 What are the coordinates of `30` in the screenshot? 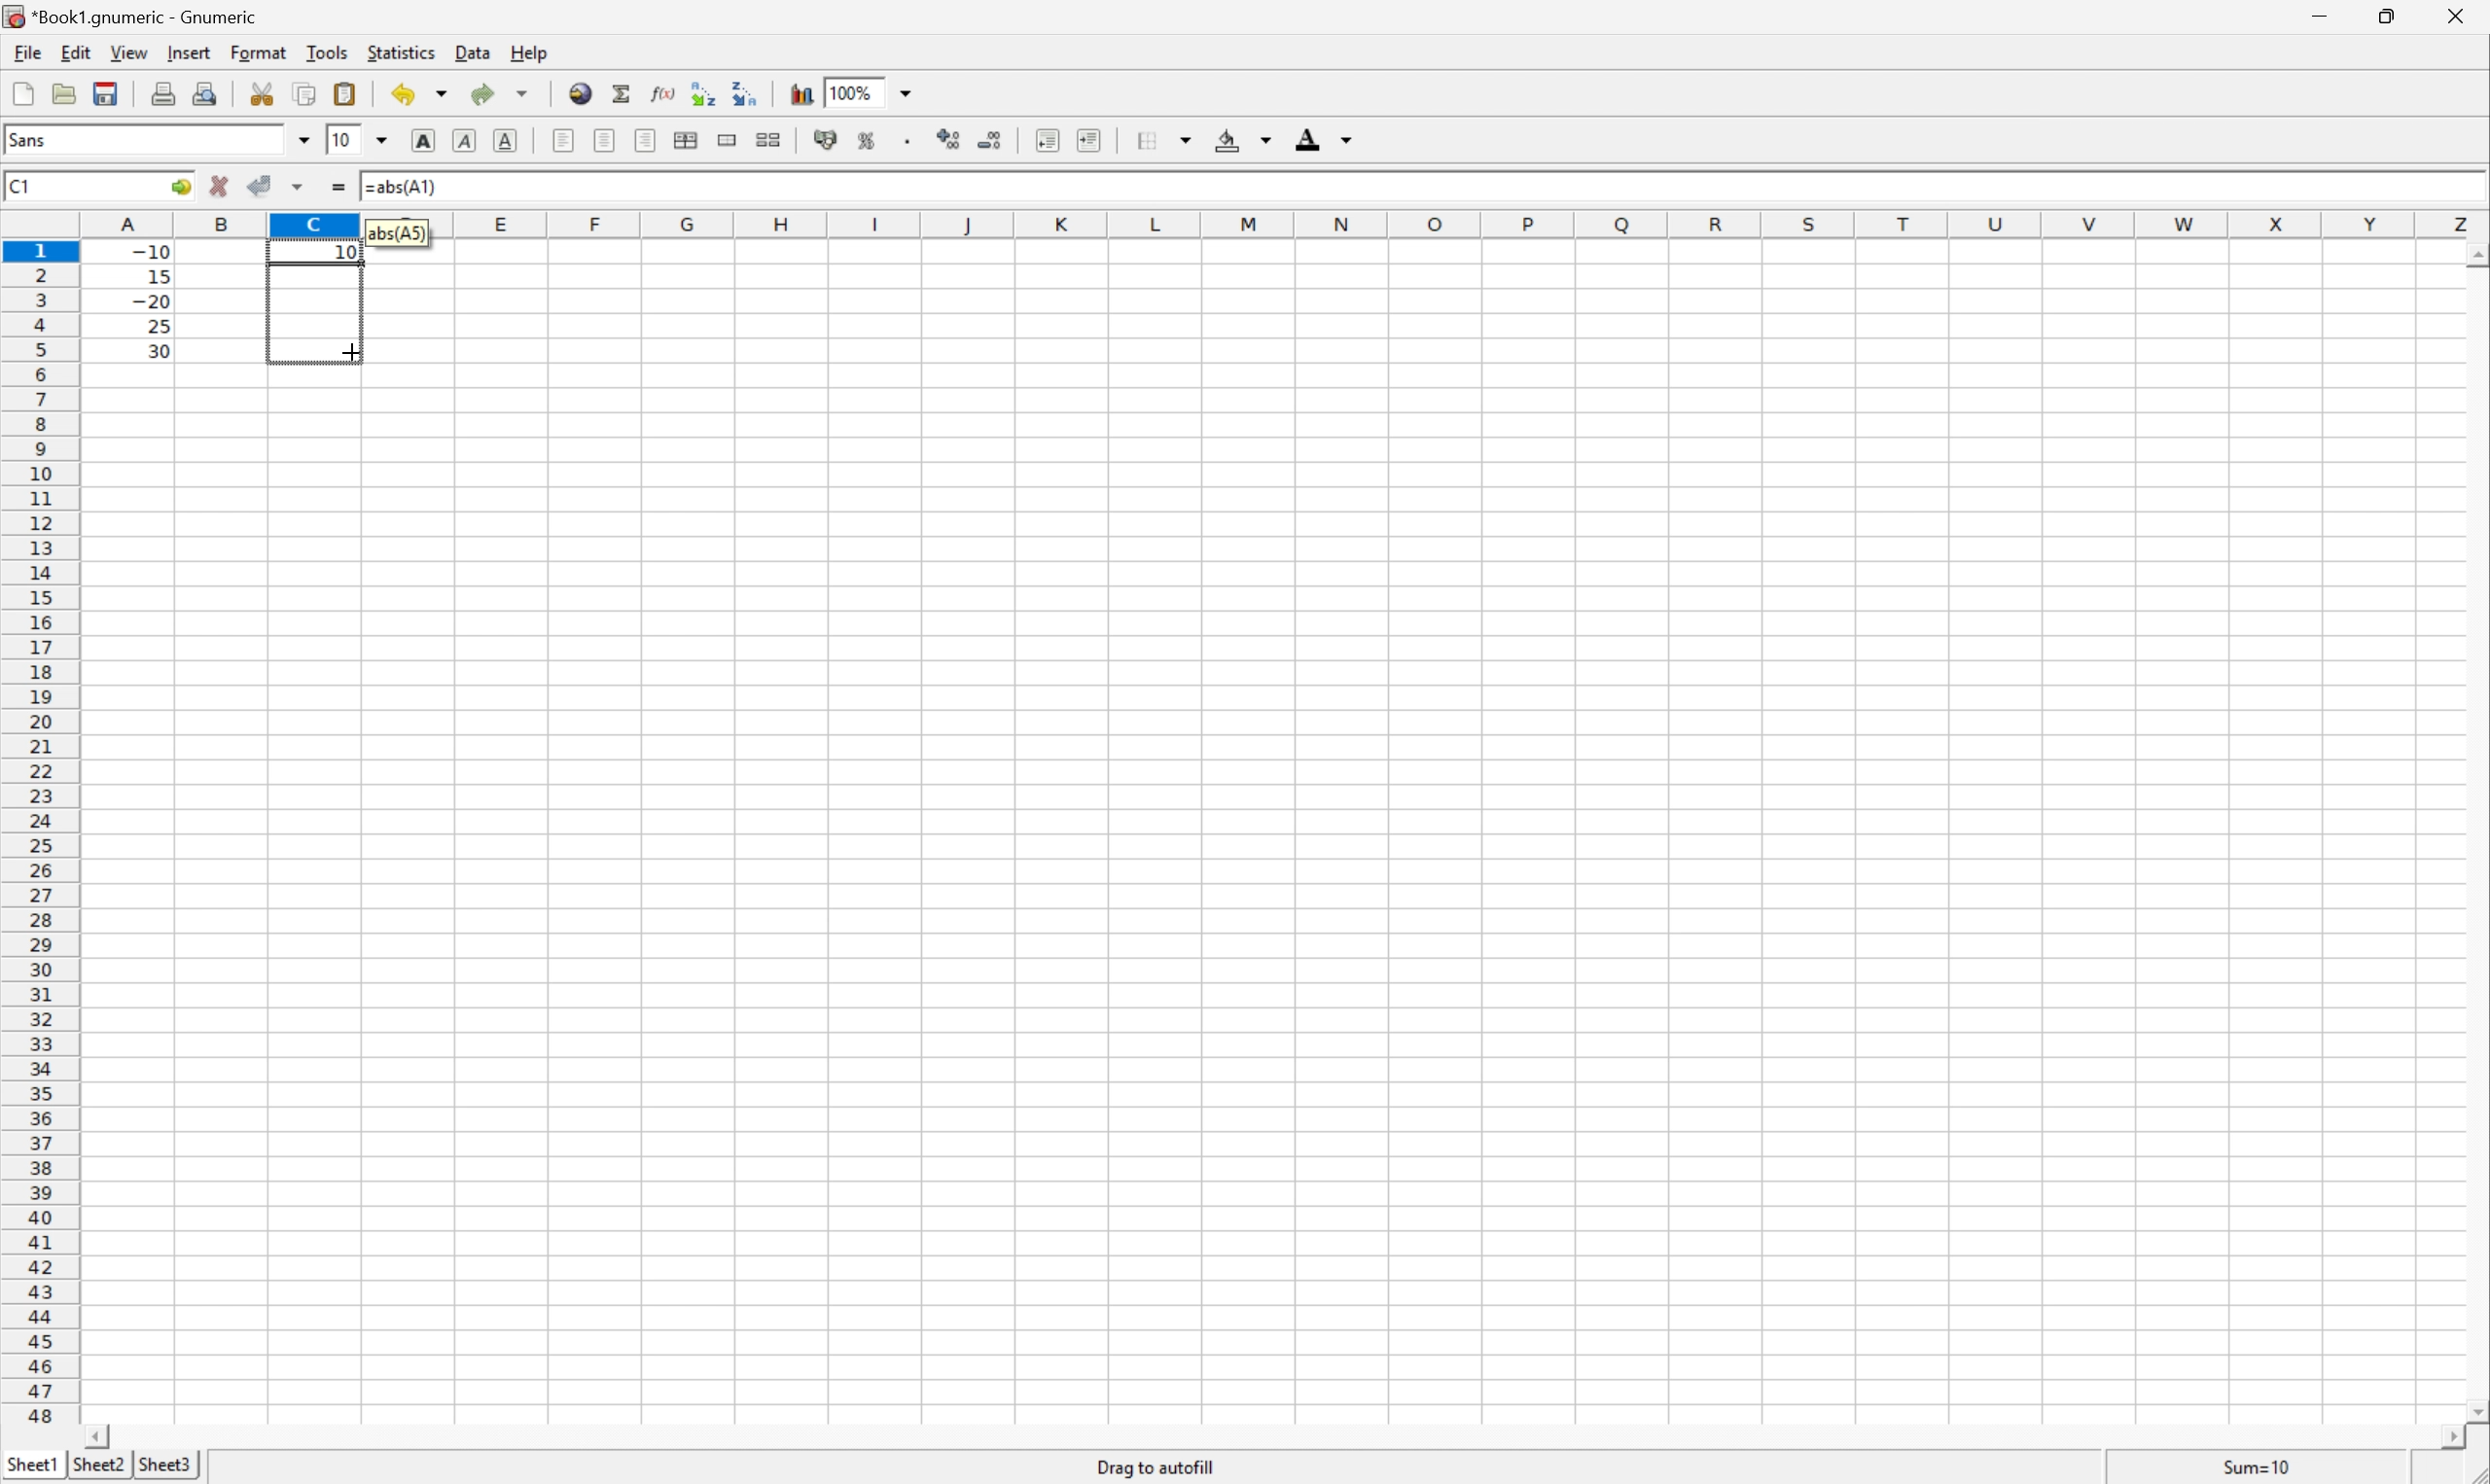 It's located at (153, 350).